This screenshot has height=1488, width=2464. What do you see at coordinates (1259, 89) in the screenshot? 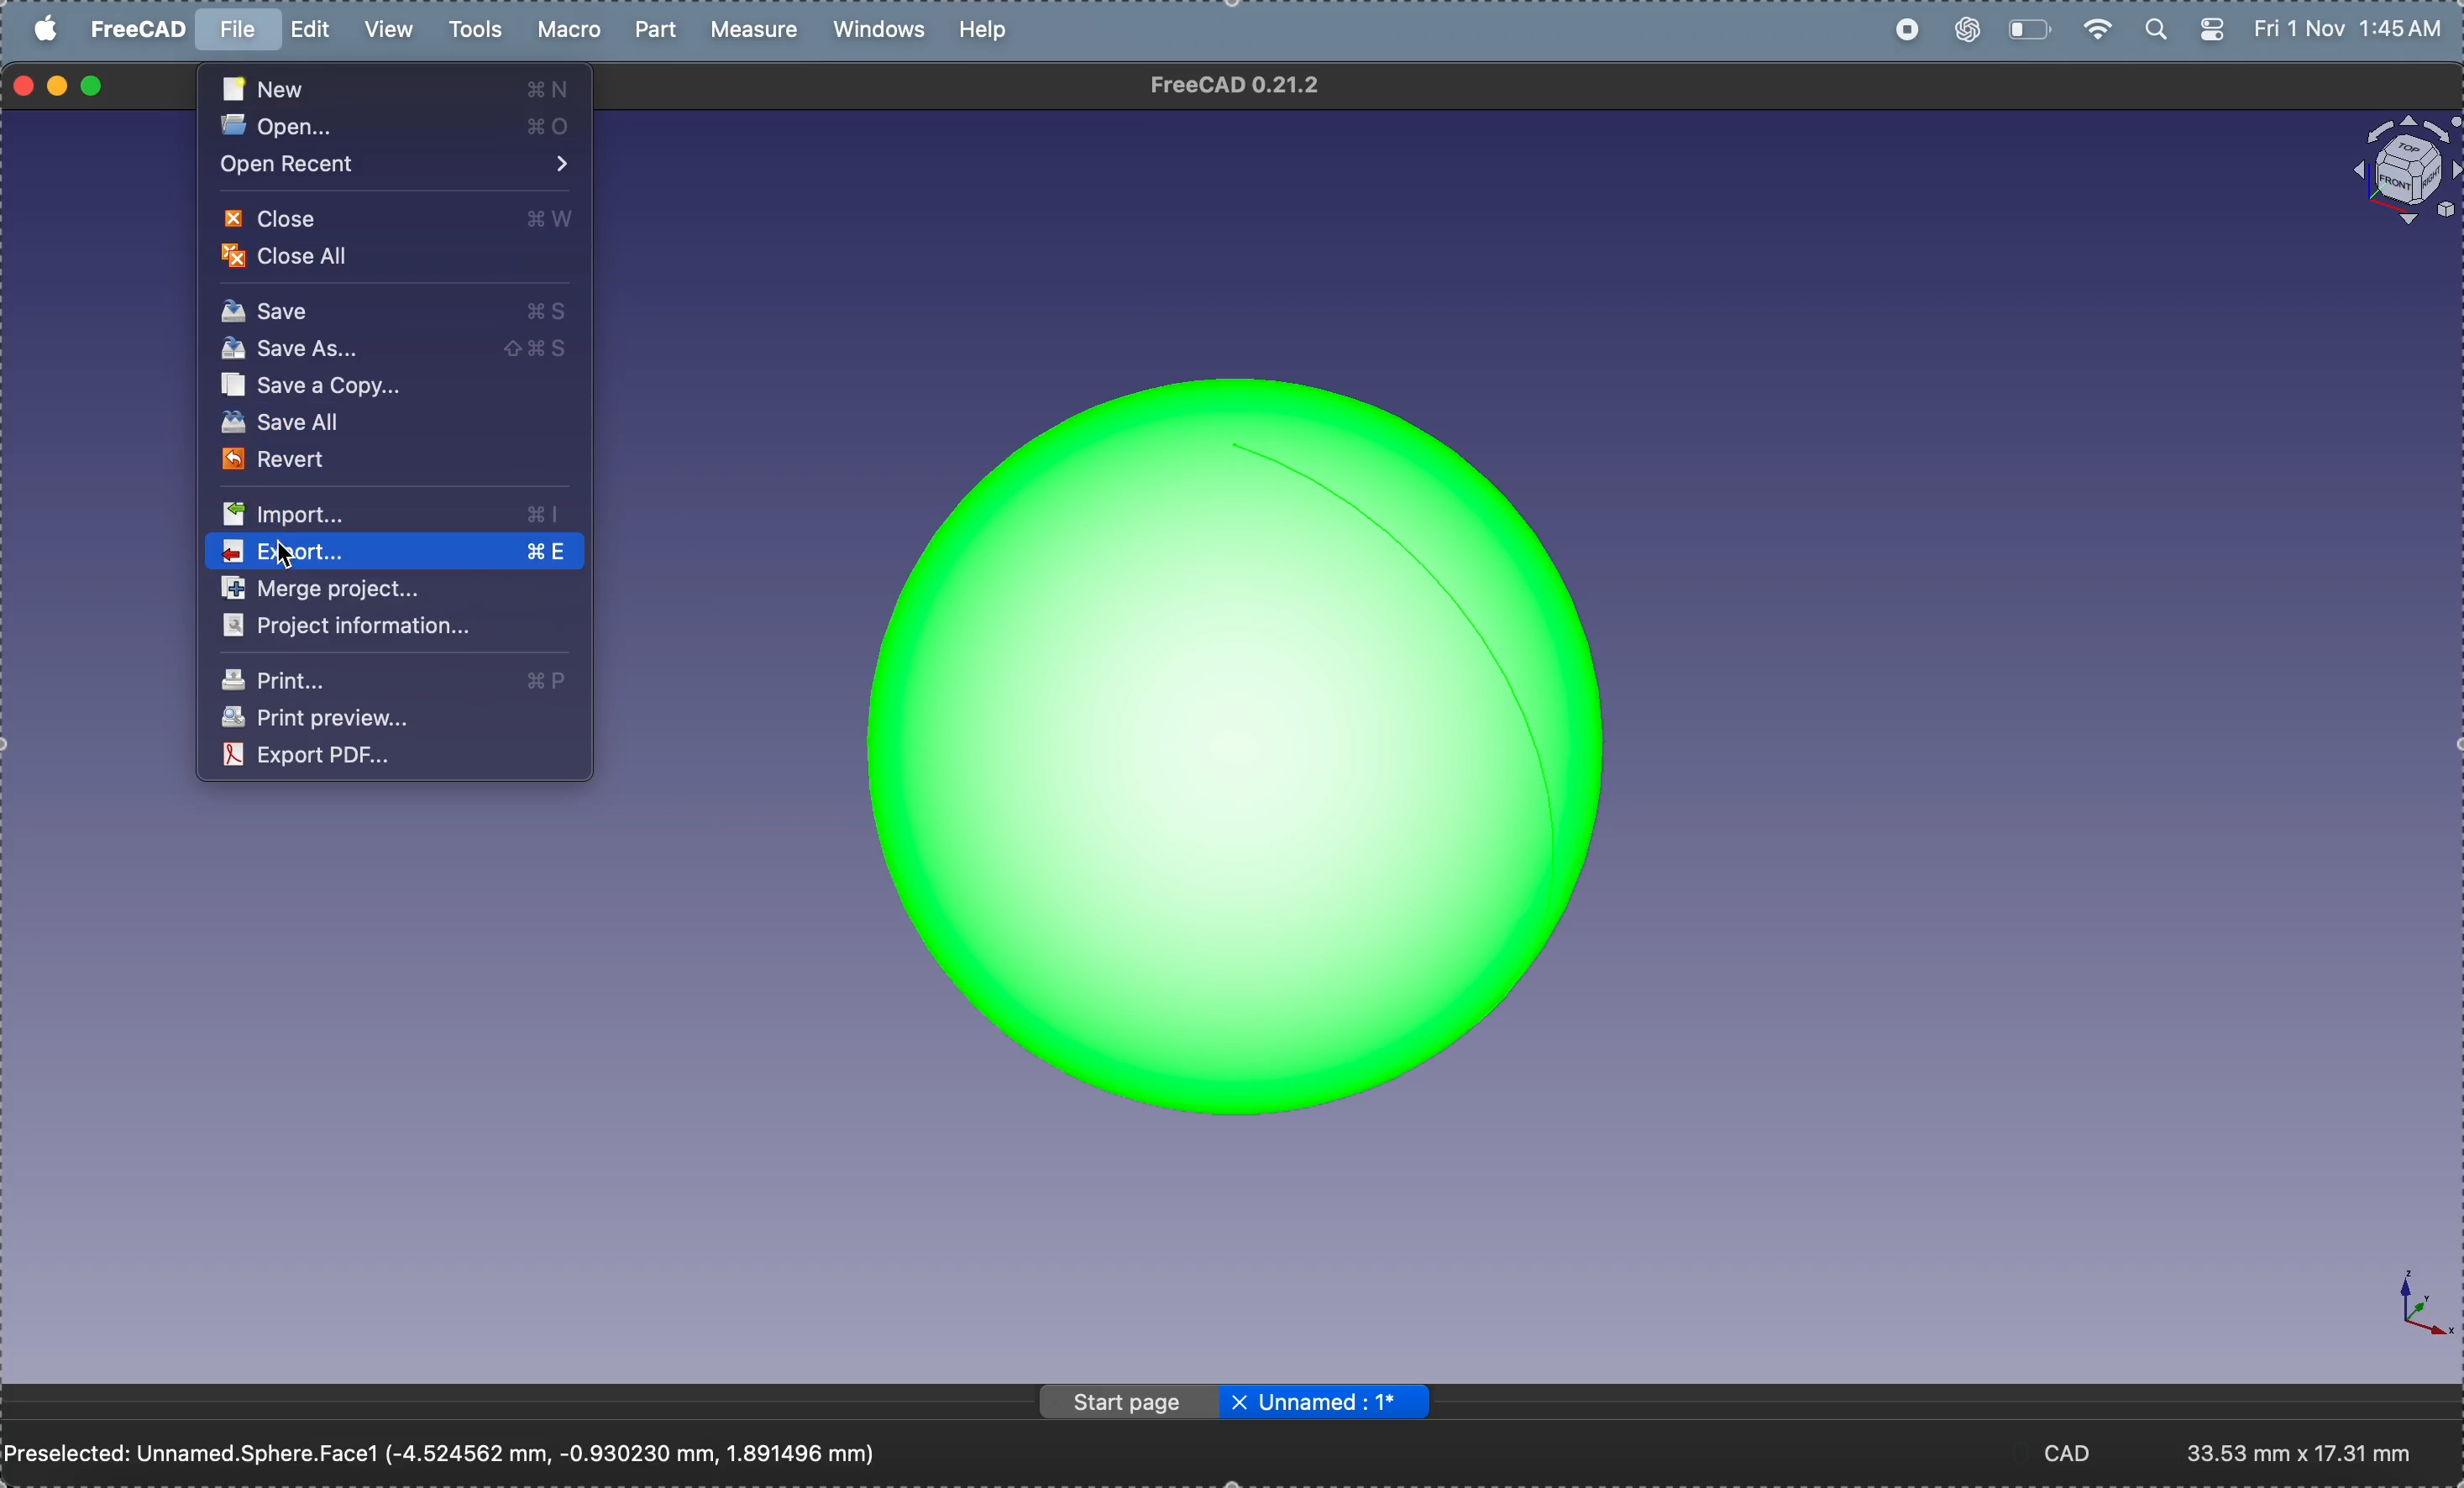
I see `free cad 0.21.2` at bounding box center [1259, 89].